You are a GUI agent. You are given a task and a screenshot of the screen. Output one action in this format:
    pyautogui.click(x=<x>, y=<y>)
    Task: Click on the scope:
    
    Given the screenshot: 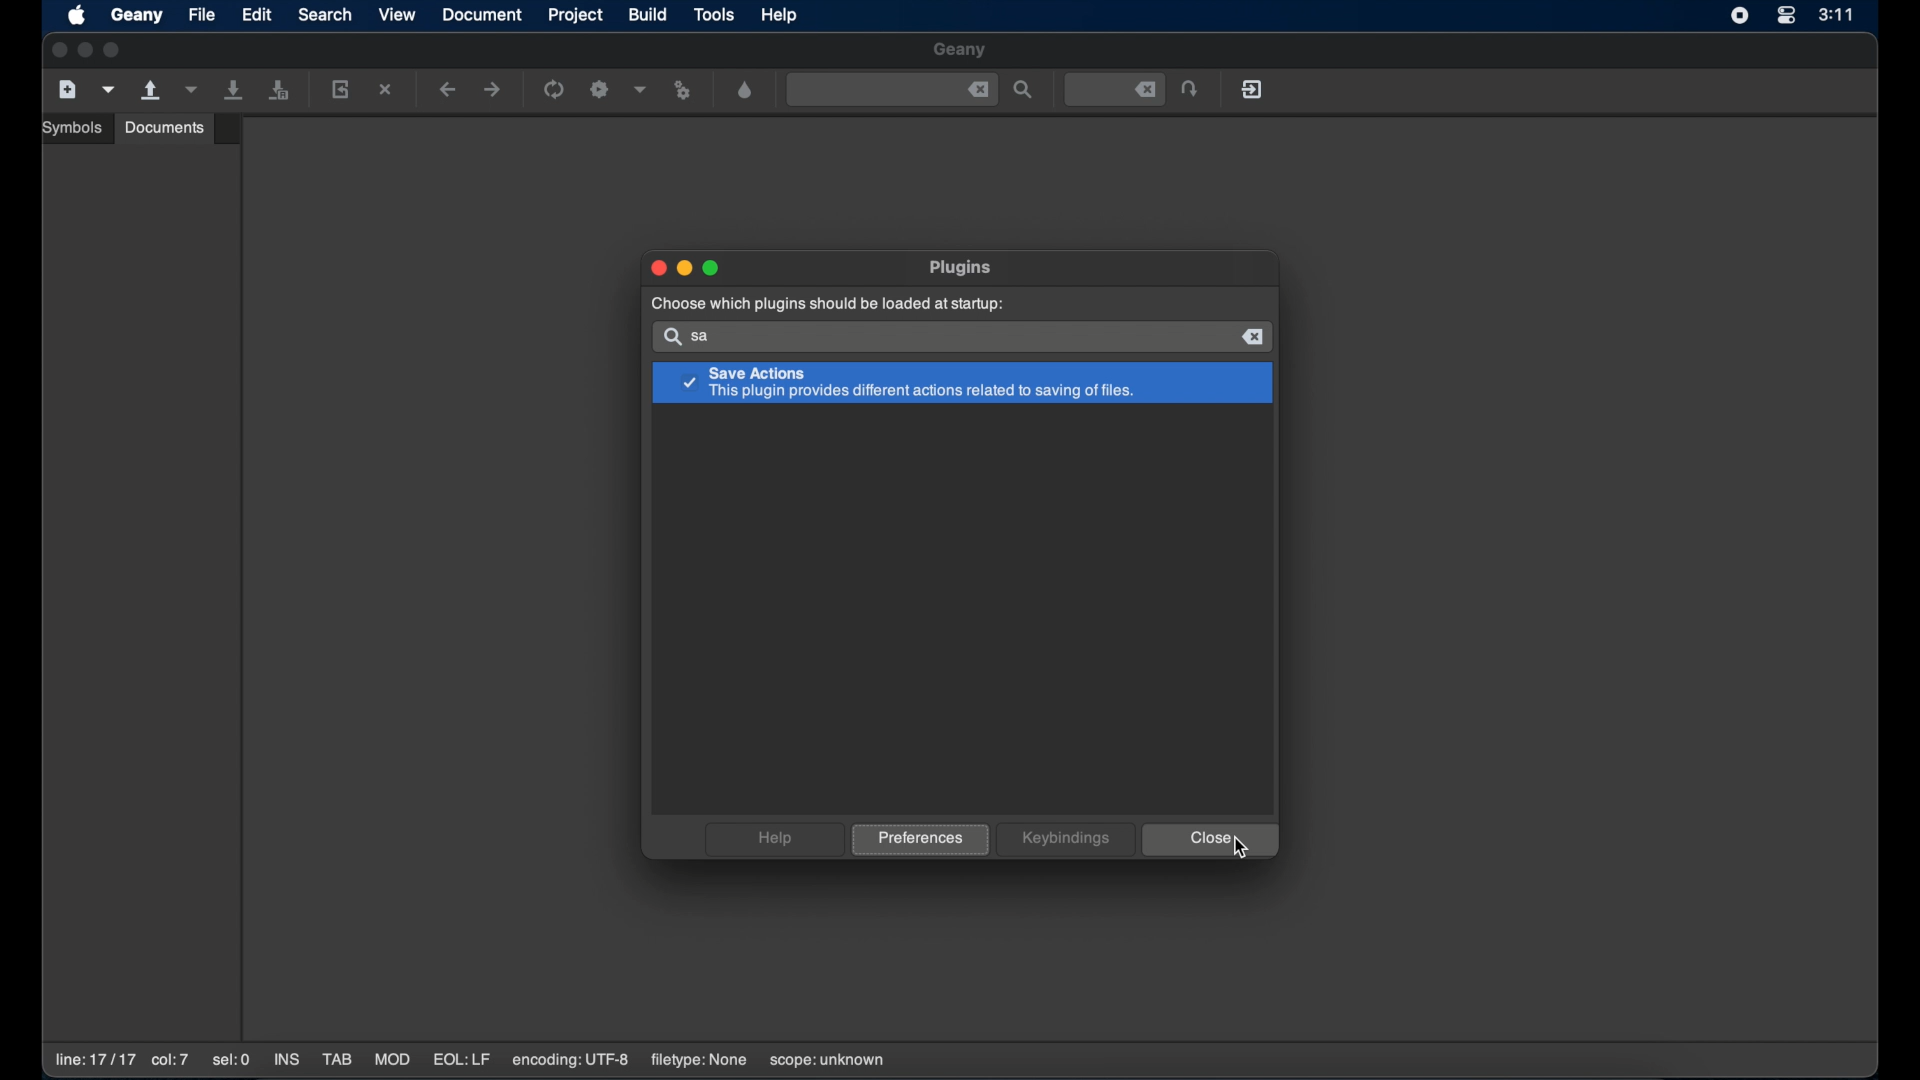 What is the action you would take?
    pyautogui.click(x=827, y=1061)
    